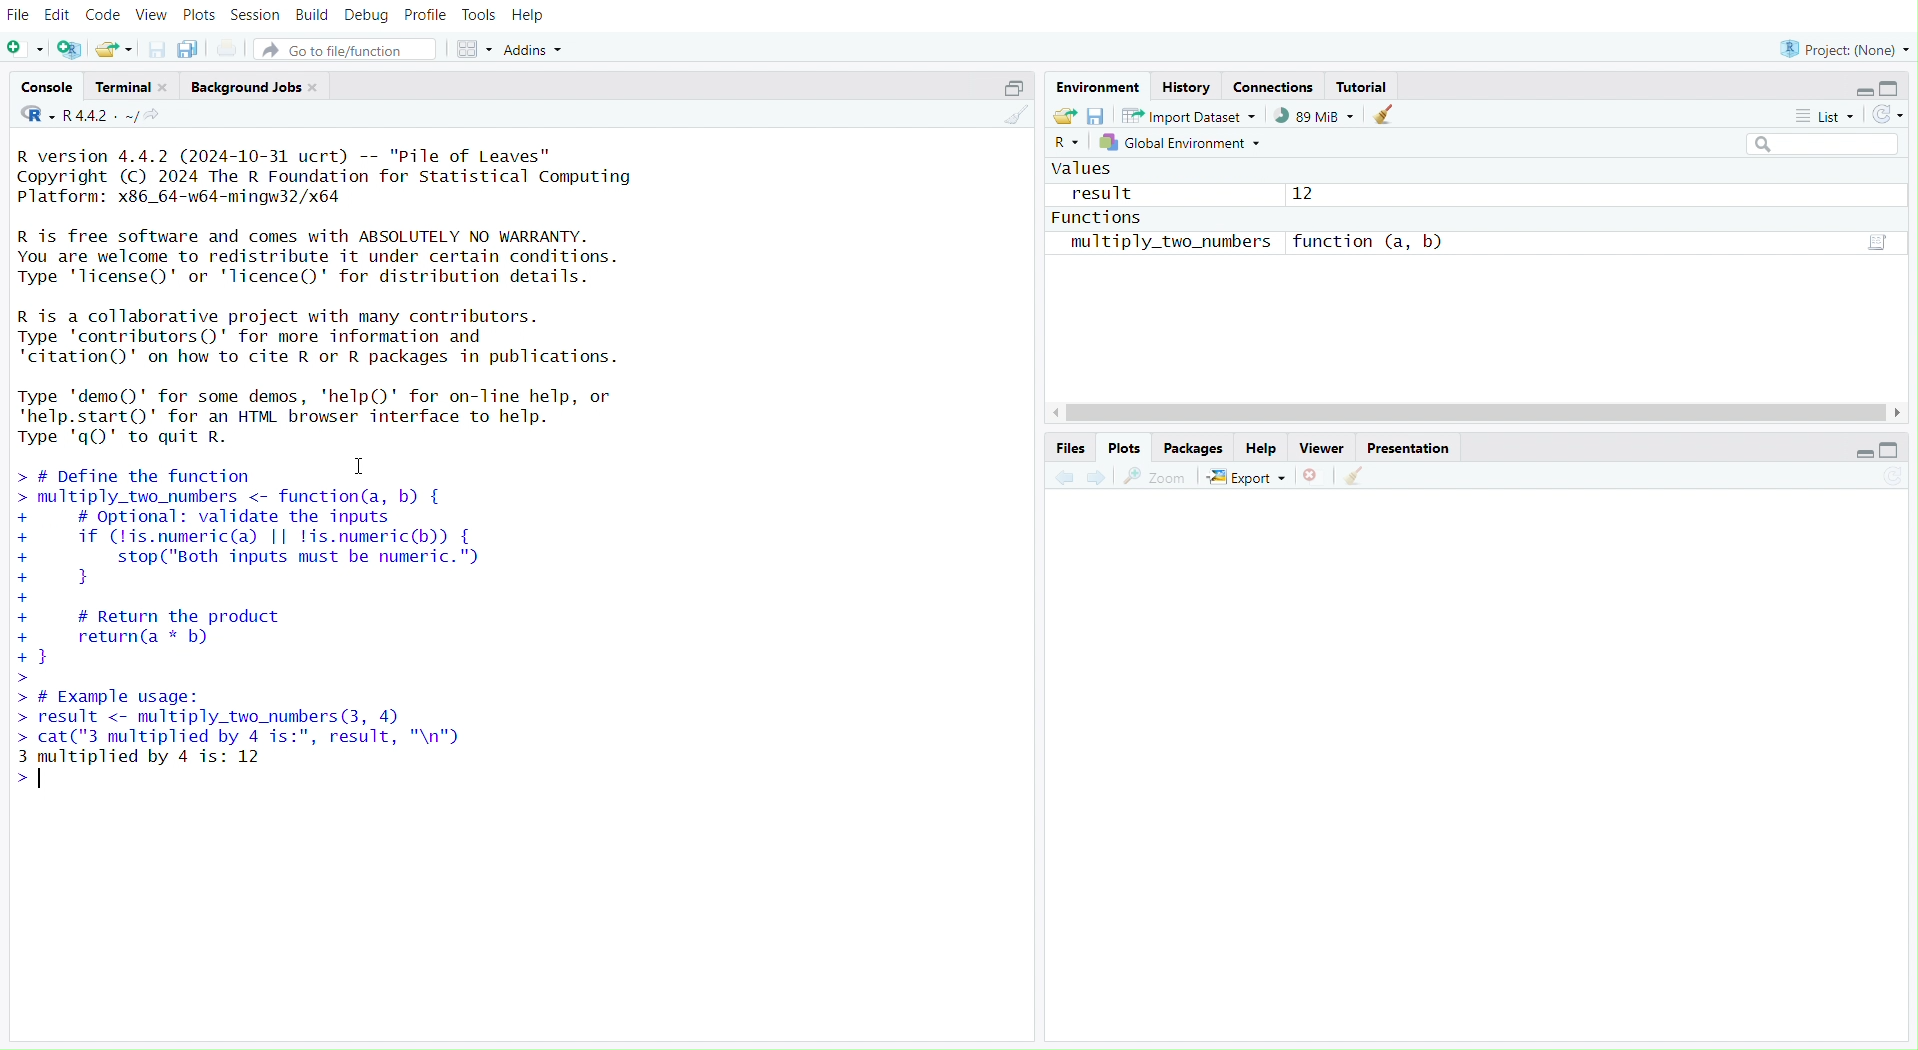  I want to click on Edit, so click(57, 13).